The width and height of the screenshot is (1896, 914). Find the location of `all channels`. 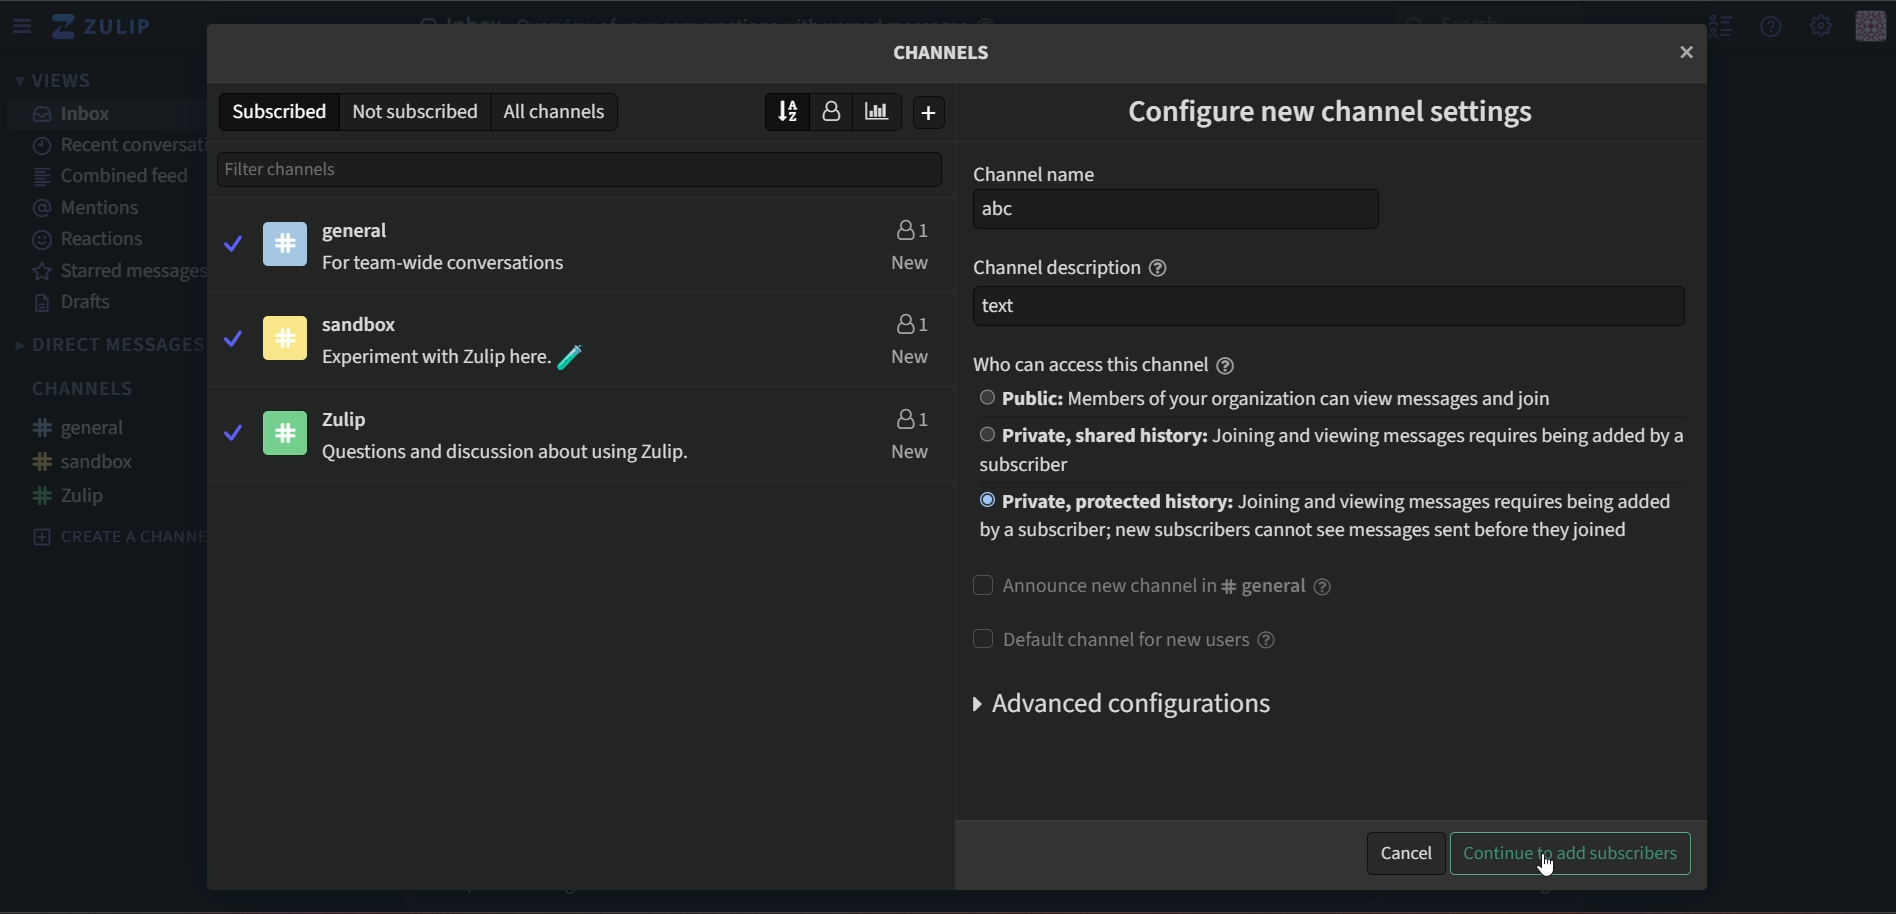

all channels is located at coordinates (559, 111).